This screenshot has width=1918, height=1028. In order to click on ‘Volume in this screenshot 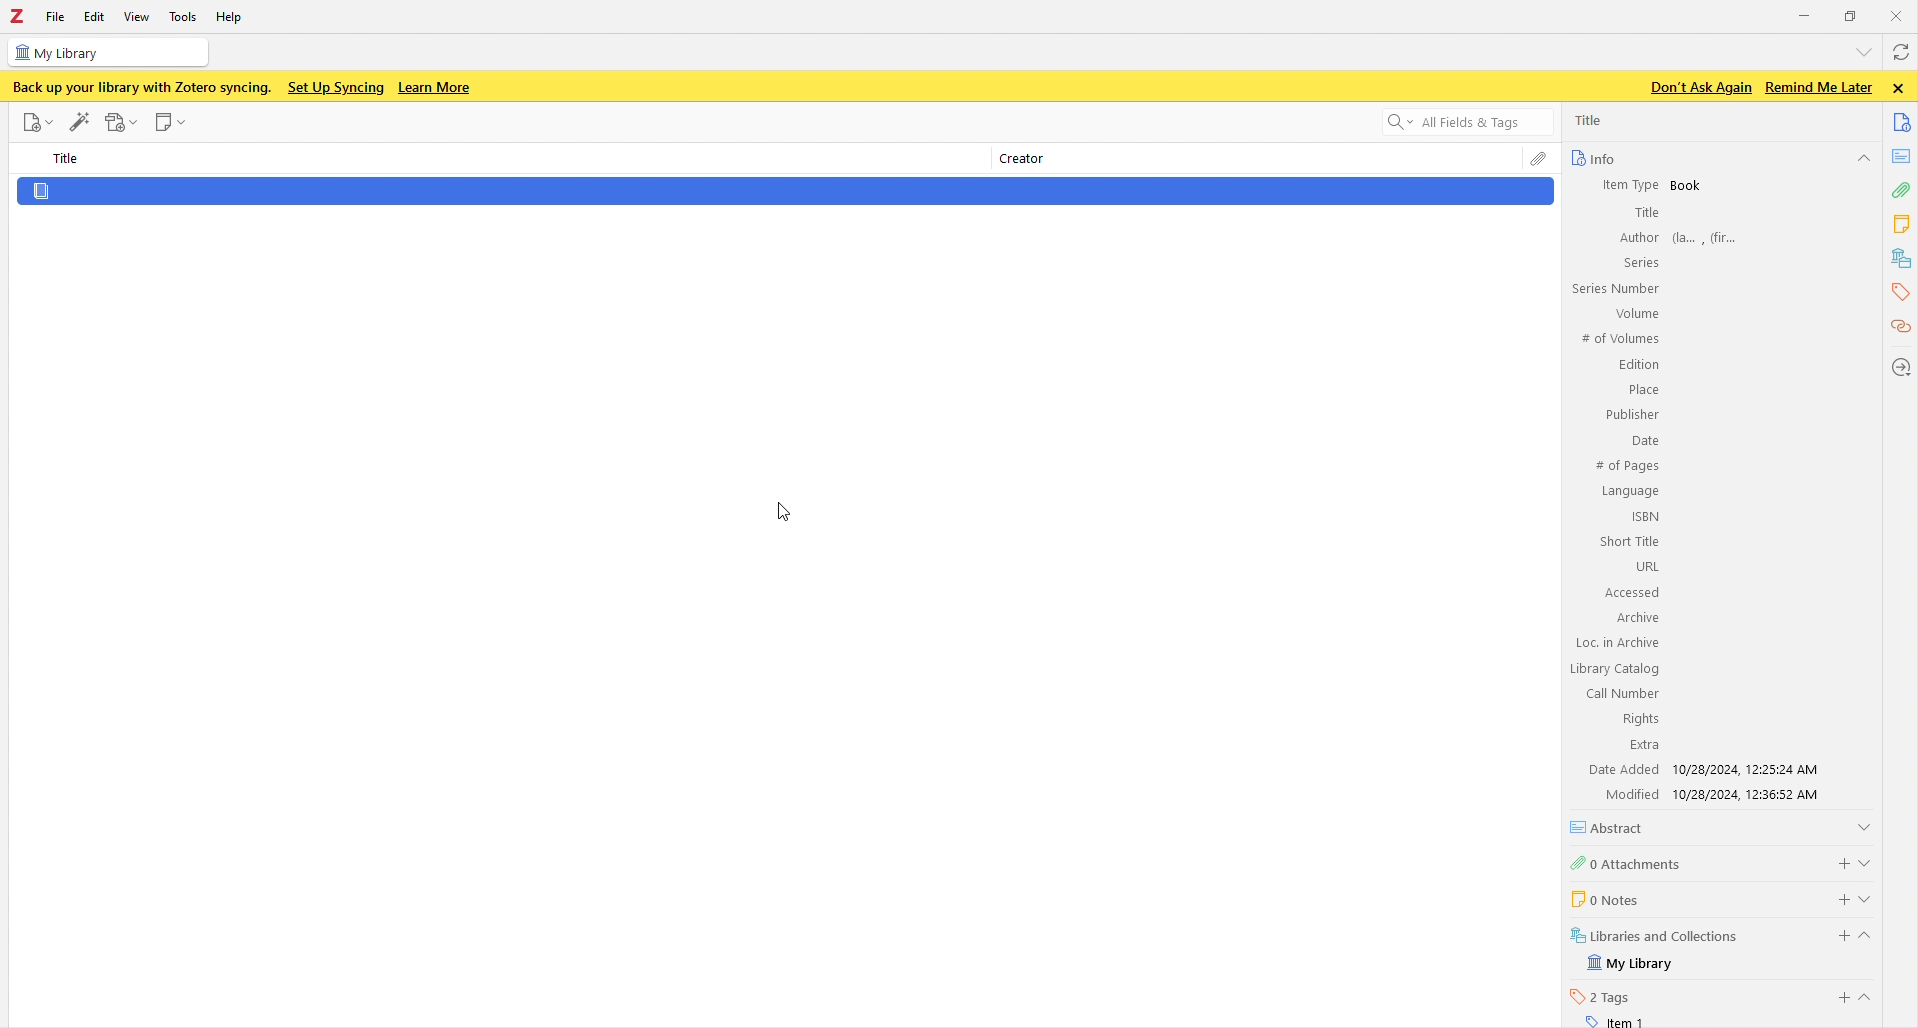, I will do `click(1634, 313)`.